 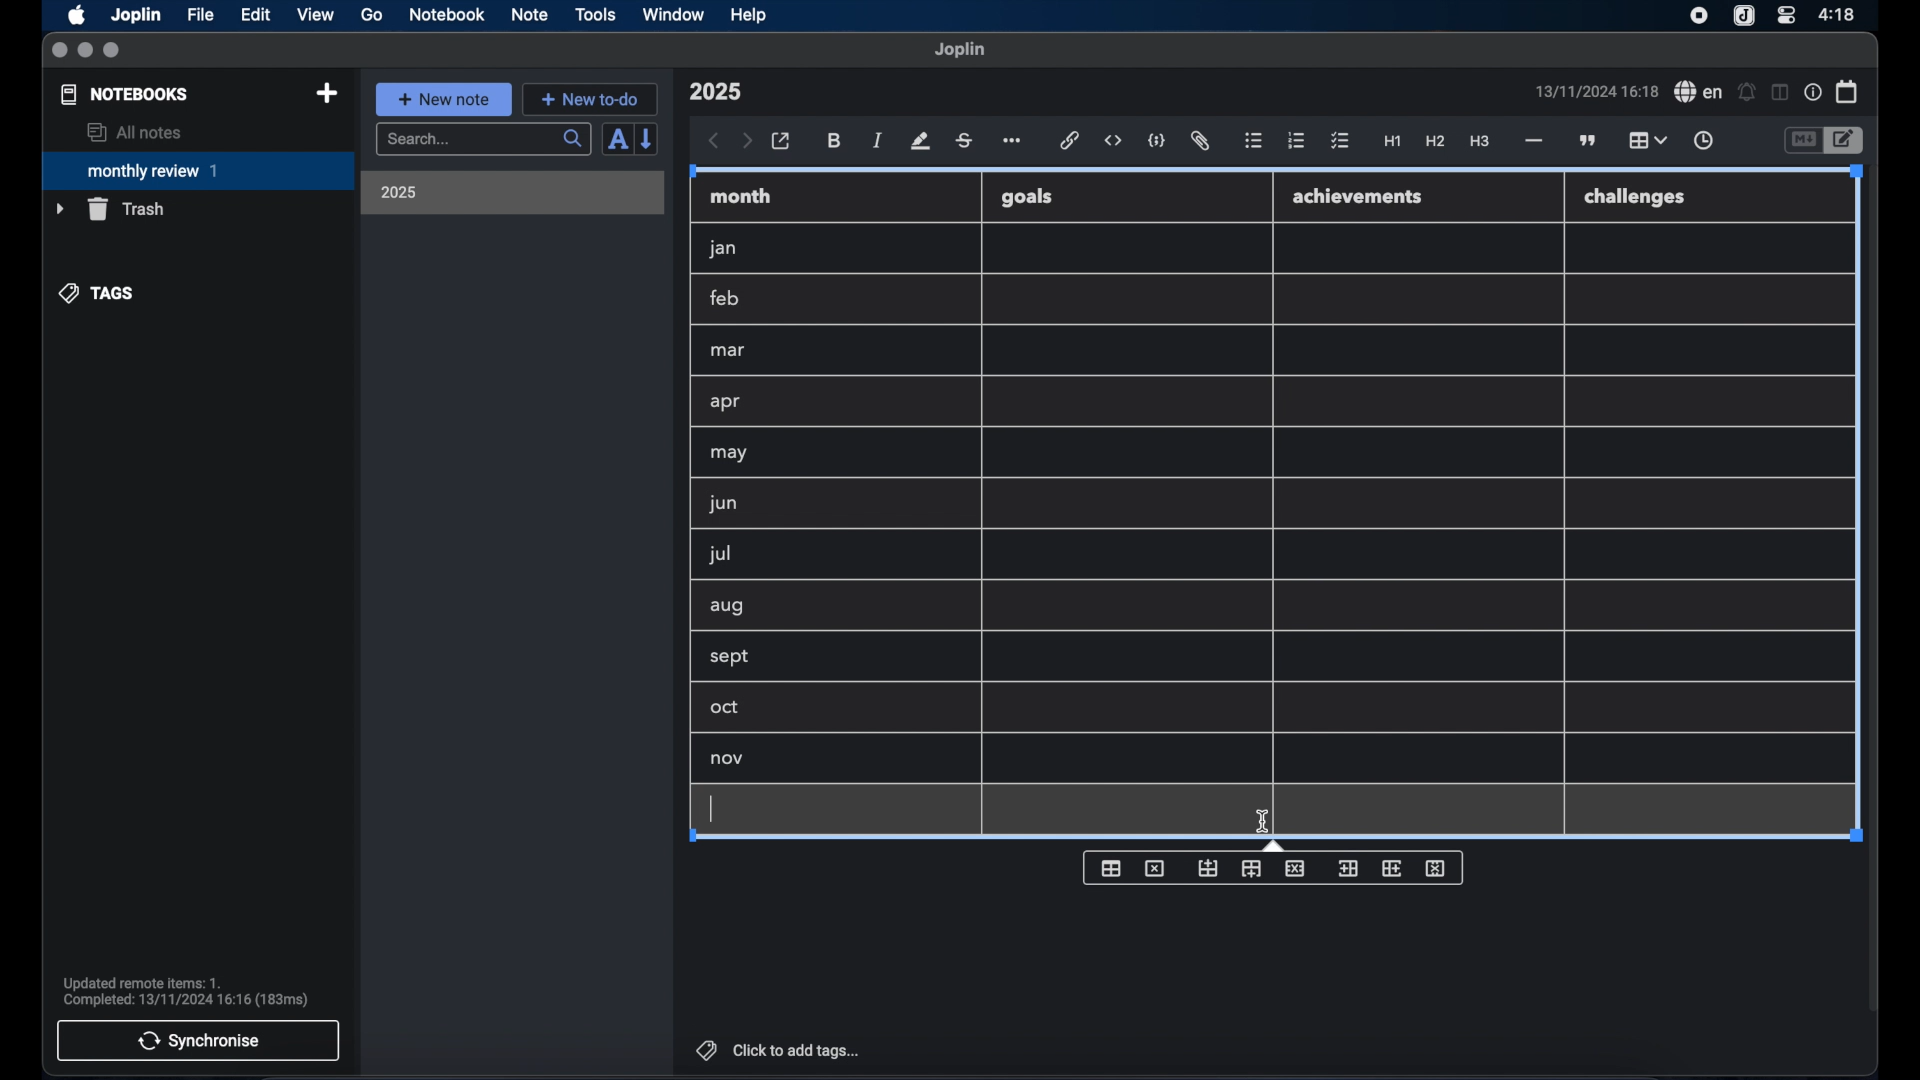 I want to click on insert time, so click(x=1703, y=141).